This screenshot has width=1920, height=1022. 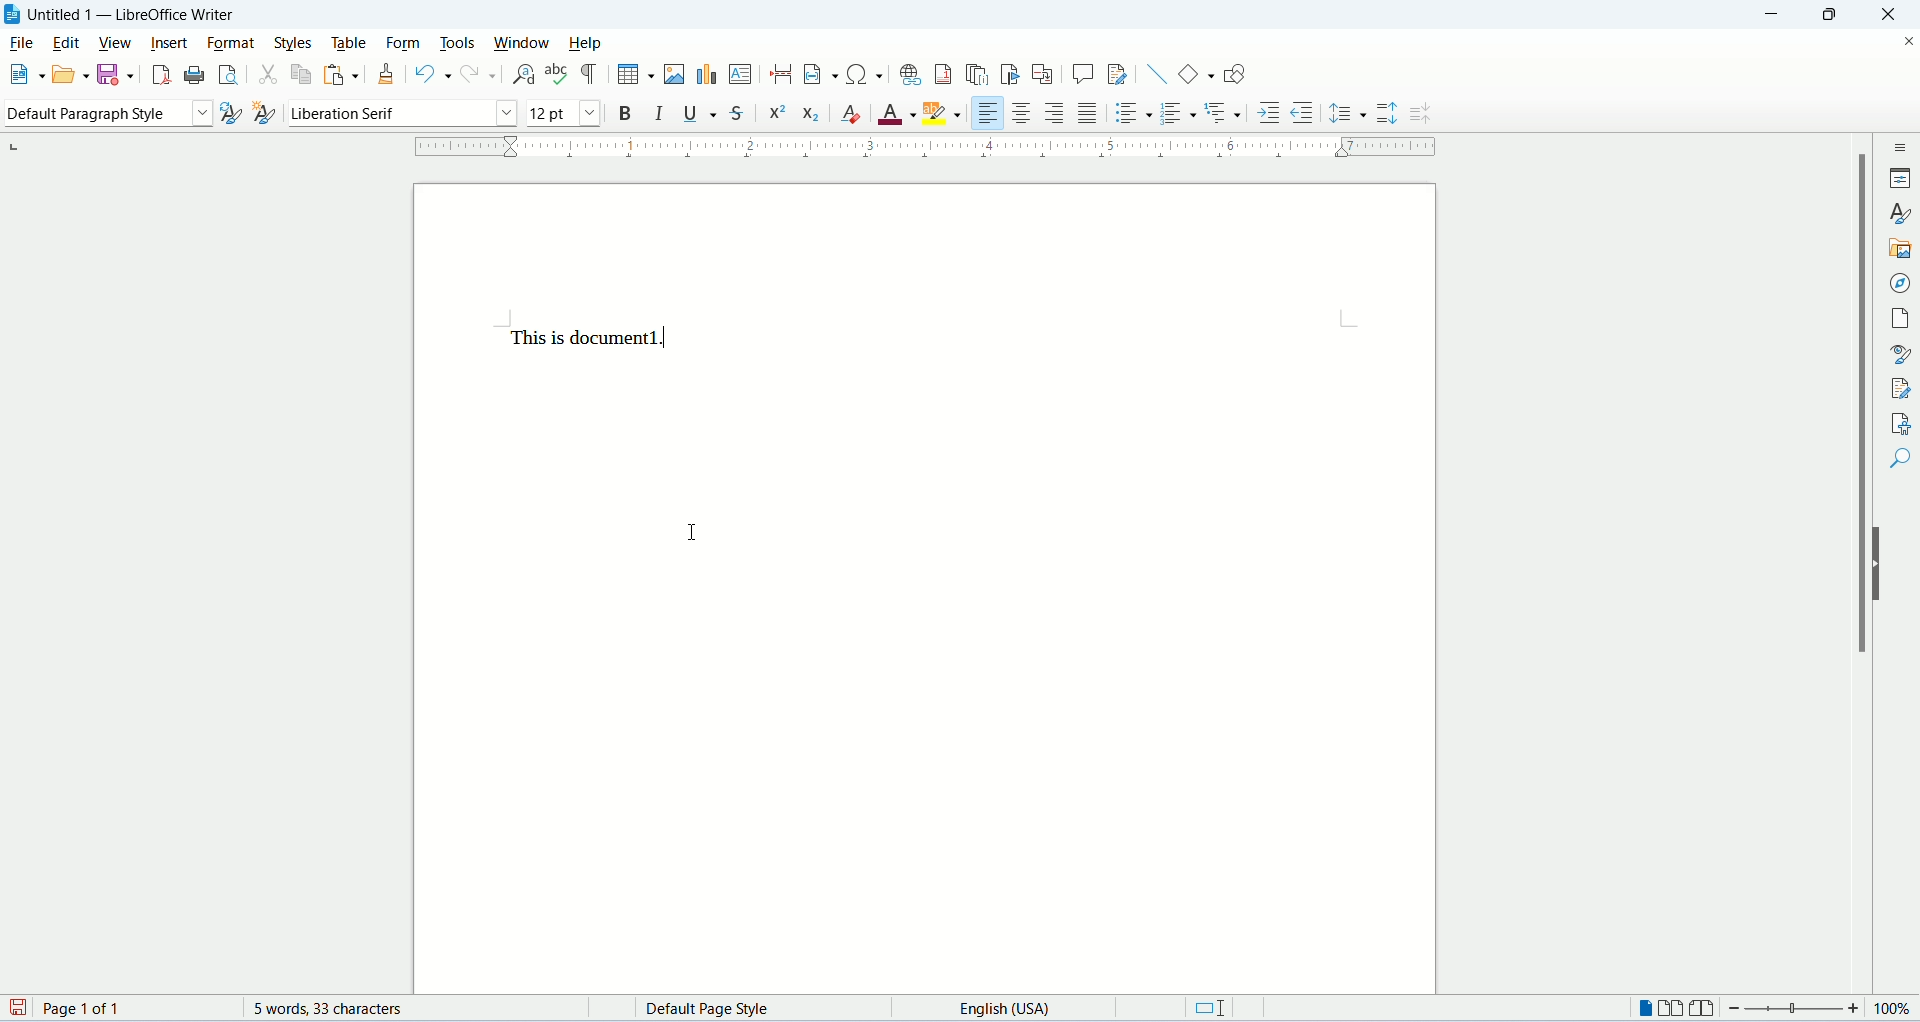 What do you see at coordinates (227, 113) in the screenshot?
I see `update selected style` at bounding box center [227, 113].